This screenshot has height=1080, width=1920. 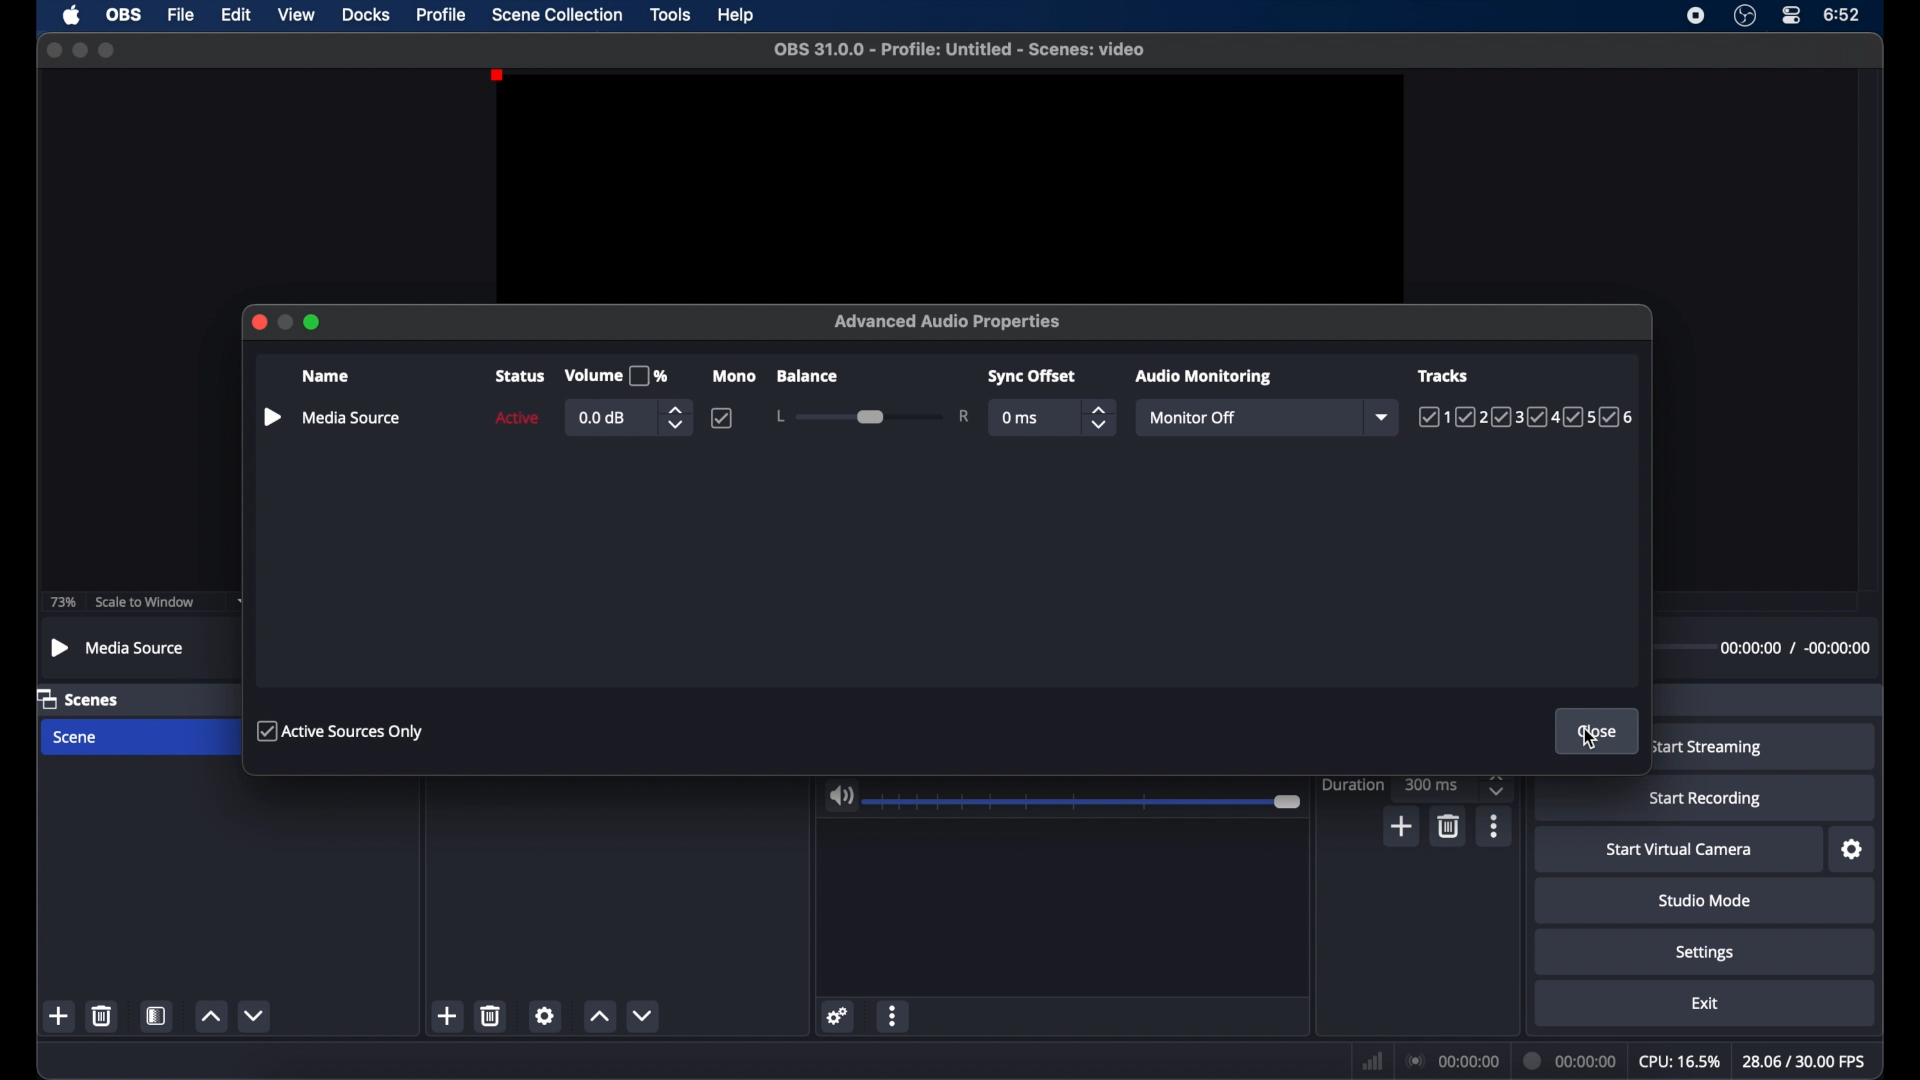 What do you see at coordinates (1680, 1062) in the screenshot?
I see `cpu` at bounding box center [1680, 1062].